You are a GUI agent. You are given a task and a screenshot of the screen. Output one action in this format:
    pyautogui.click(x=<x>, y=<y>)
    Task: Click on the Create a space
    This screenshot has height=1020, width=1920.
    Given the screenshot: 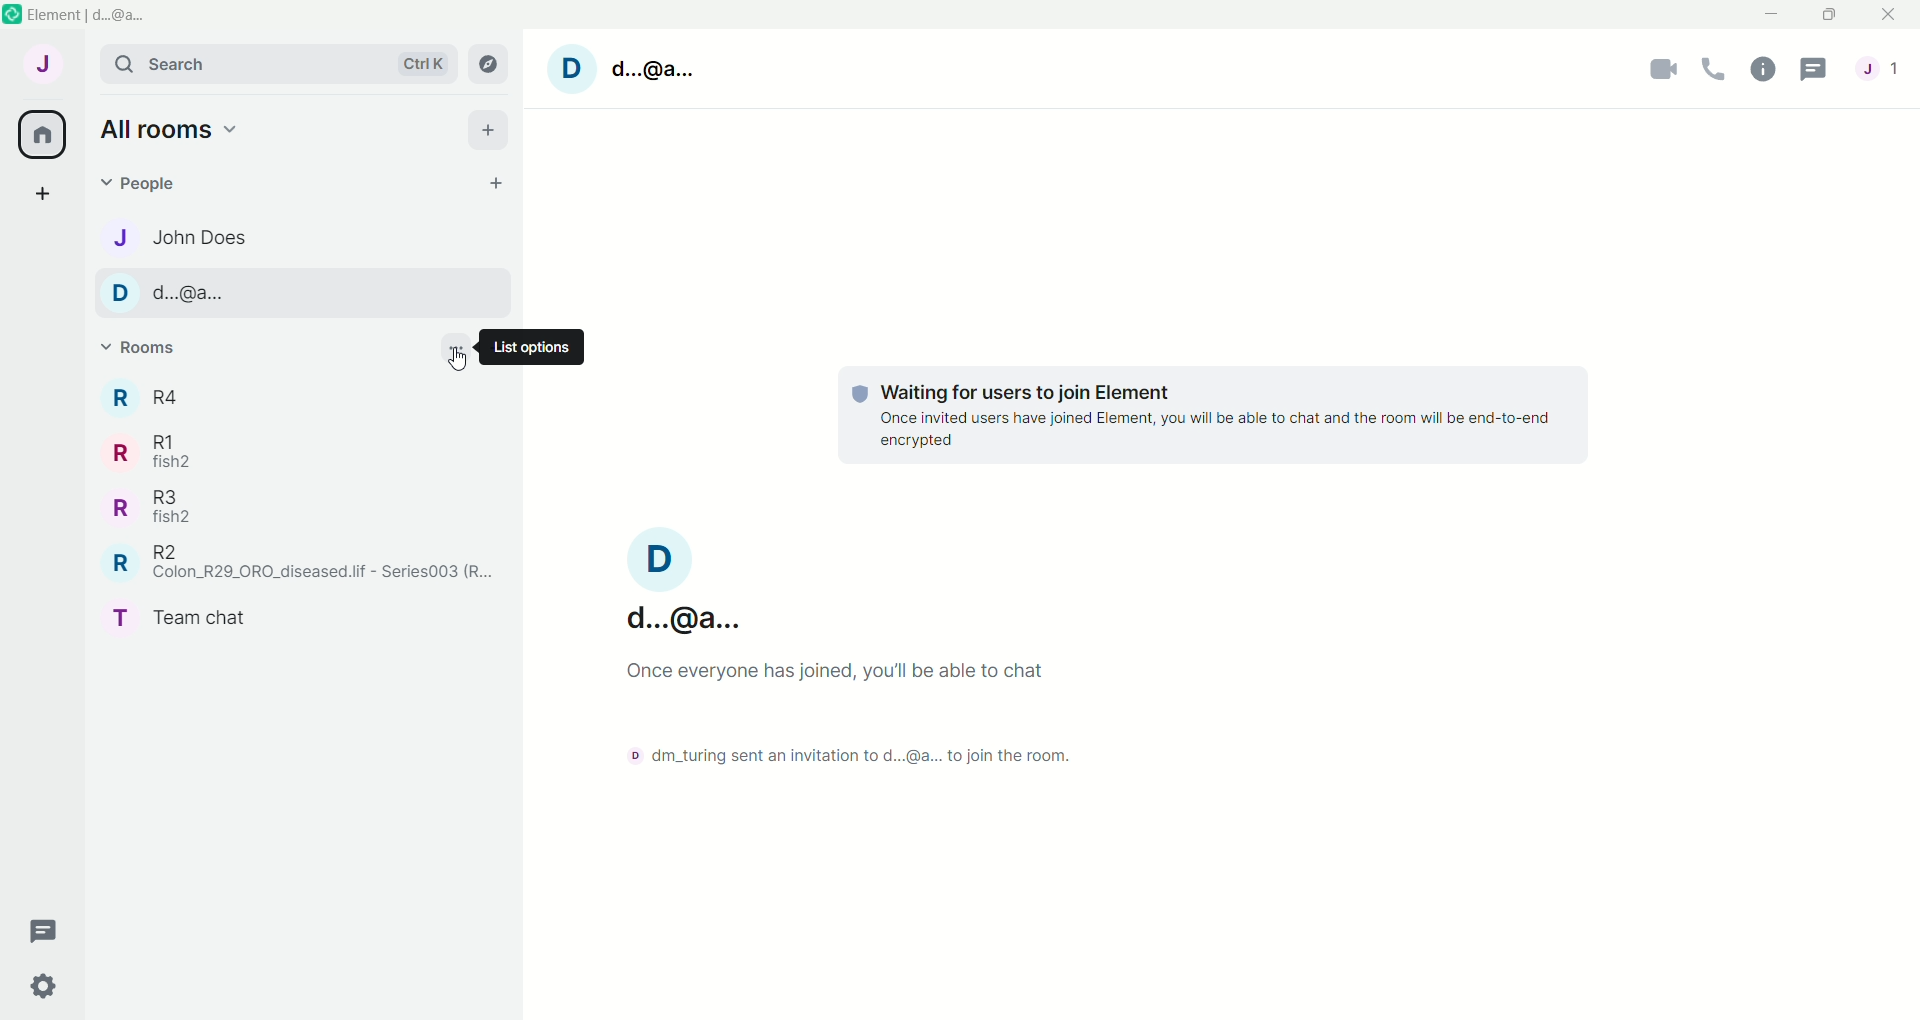 What is the action you would take?
    pyautogui.click(x=51, y=192)
    